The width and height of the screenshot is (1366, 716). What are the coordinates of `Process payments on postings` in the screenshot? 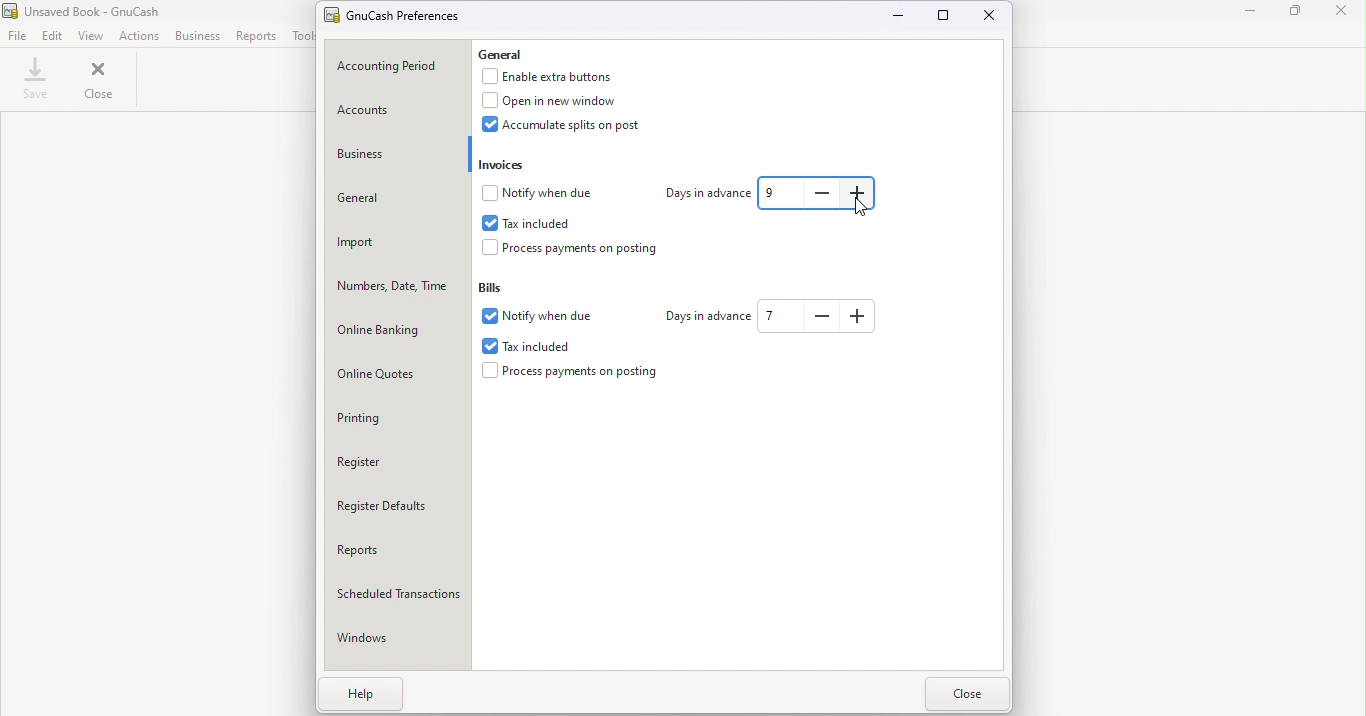 It's located at (583, 251).